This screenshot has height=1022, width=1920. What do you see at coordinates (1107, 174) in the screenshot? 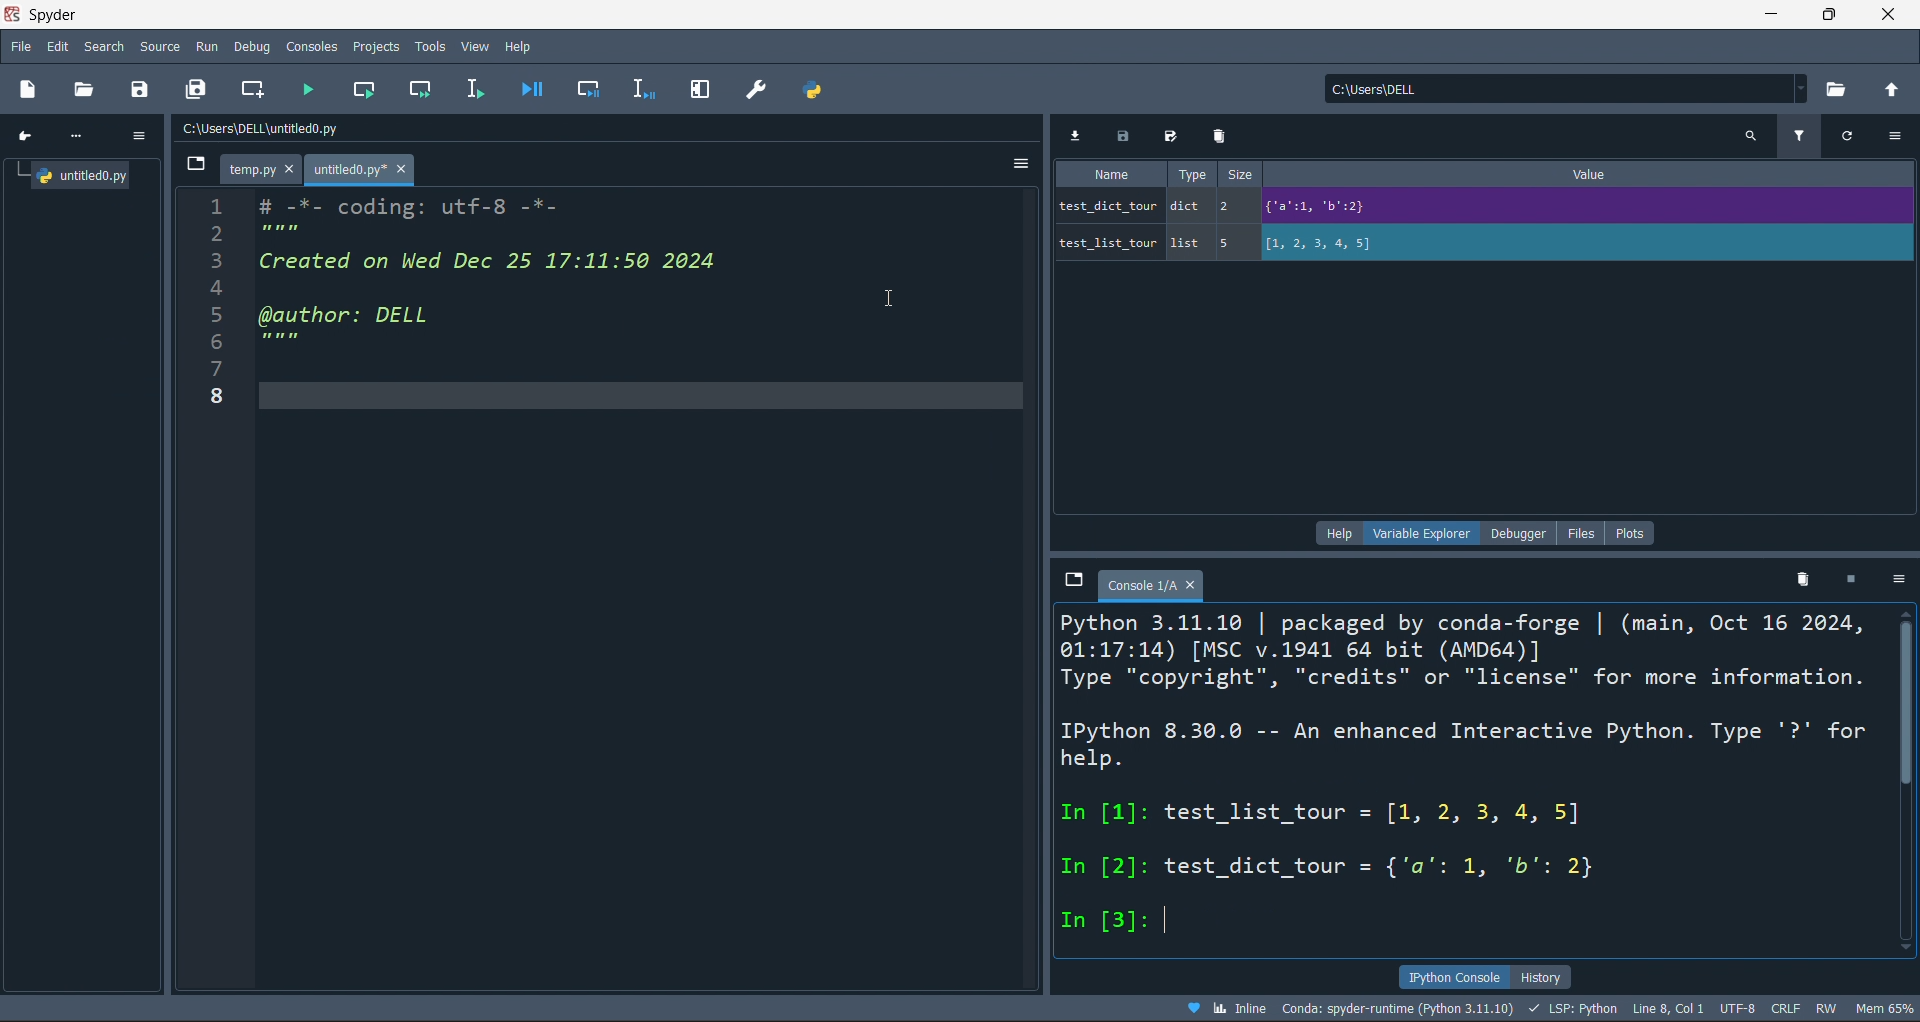
I see `name` at bounding box center [1107, 174].